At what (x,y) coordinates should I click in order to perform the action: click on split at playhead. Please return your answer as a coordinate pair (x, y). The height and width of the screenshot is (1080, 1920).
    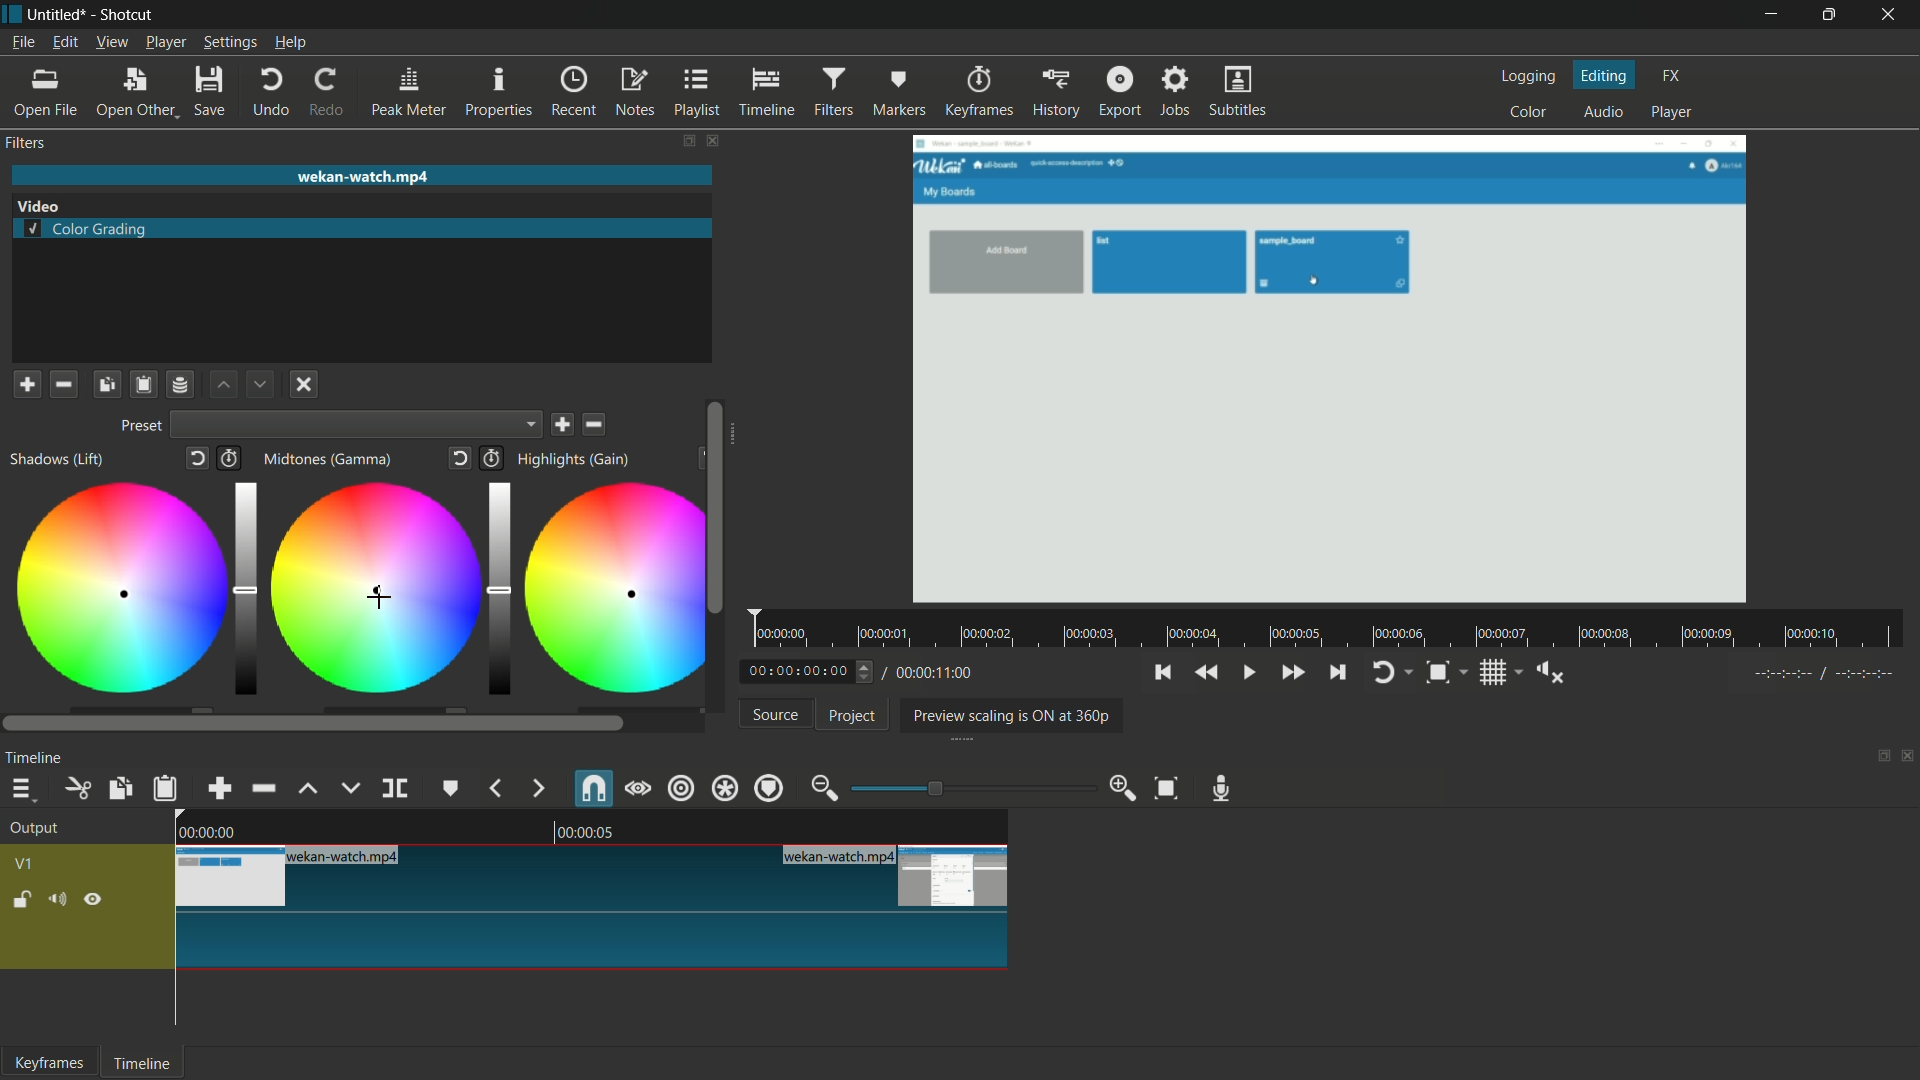
    Looking at the image, I should click on (395, 788).